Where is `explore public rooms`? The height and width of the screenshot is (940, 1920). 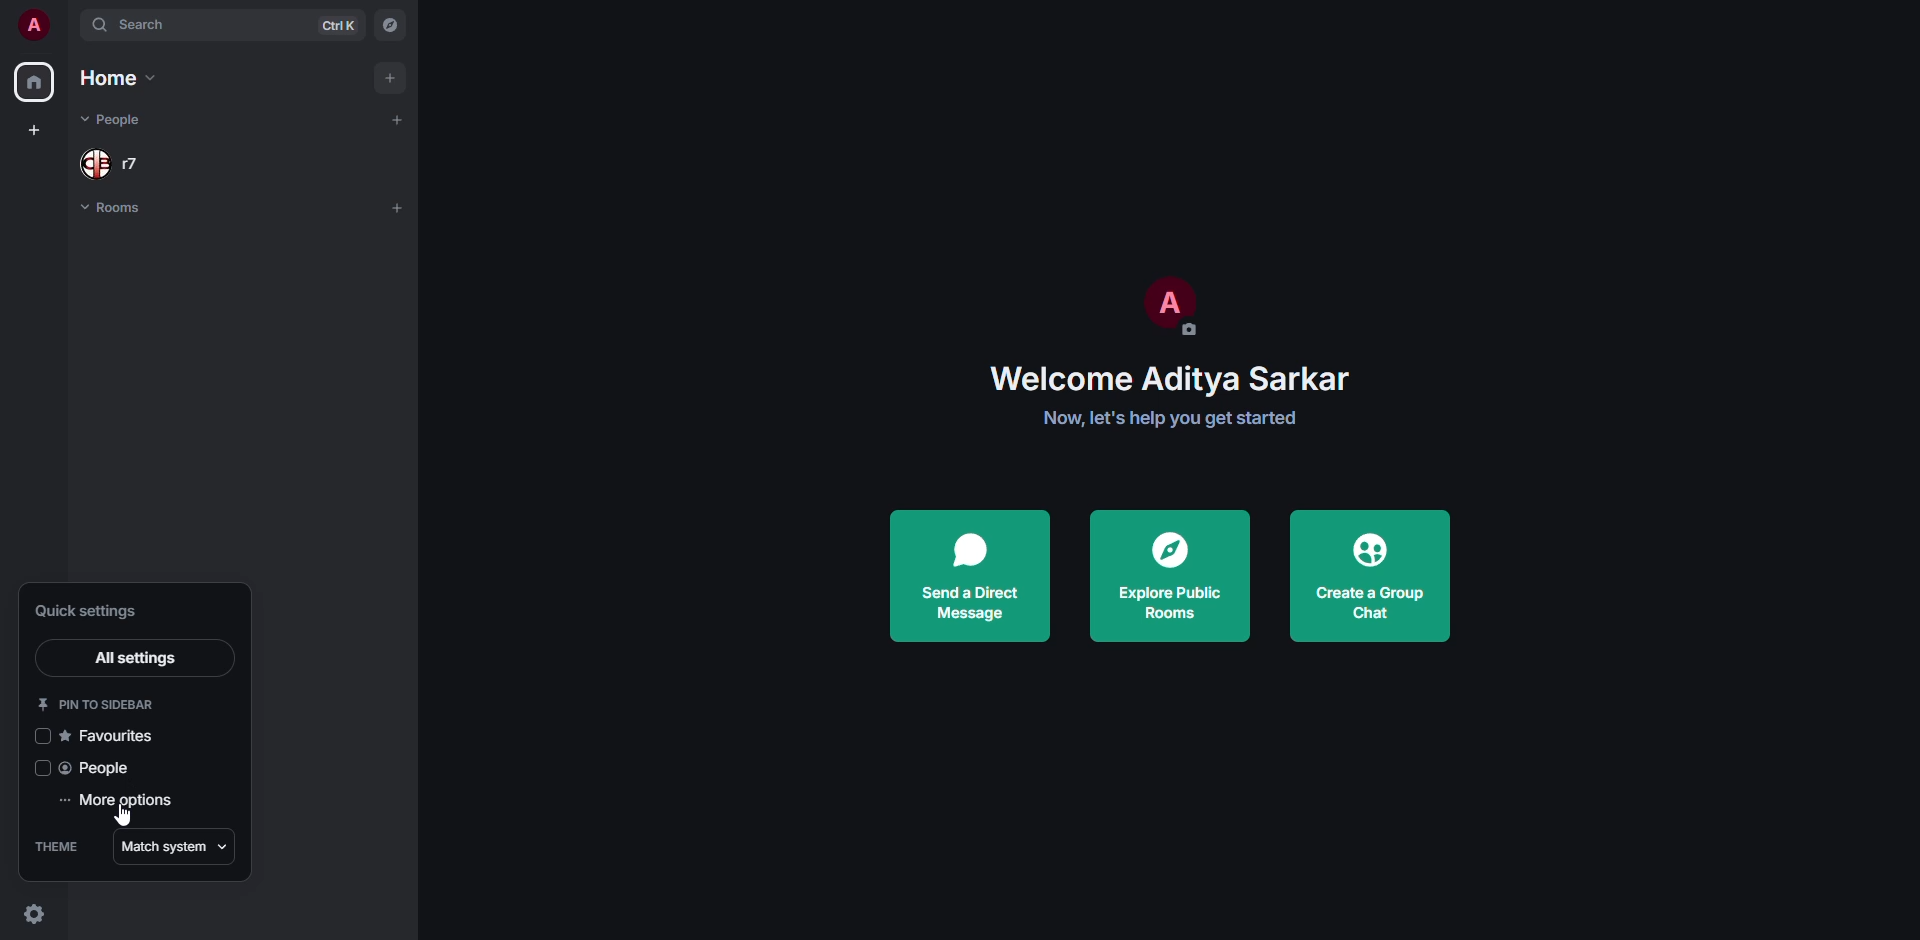
explore public rooms is located at coordinates (1170, 579).